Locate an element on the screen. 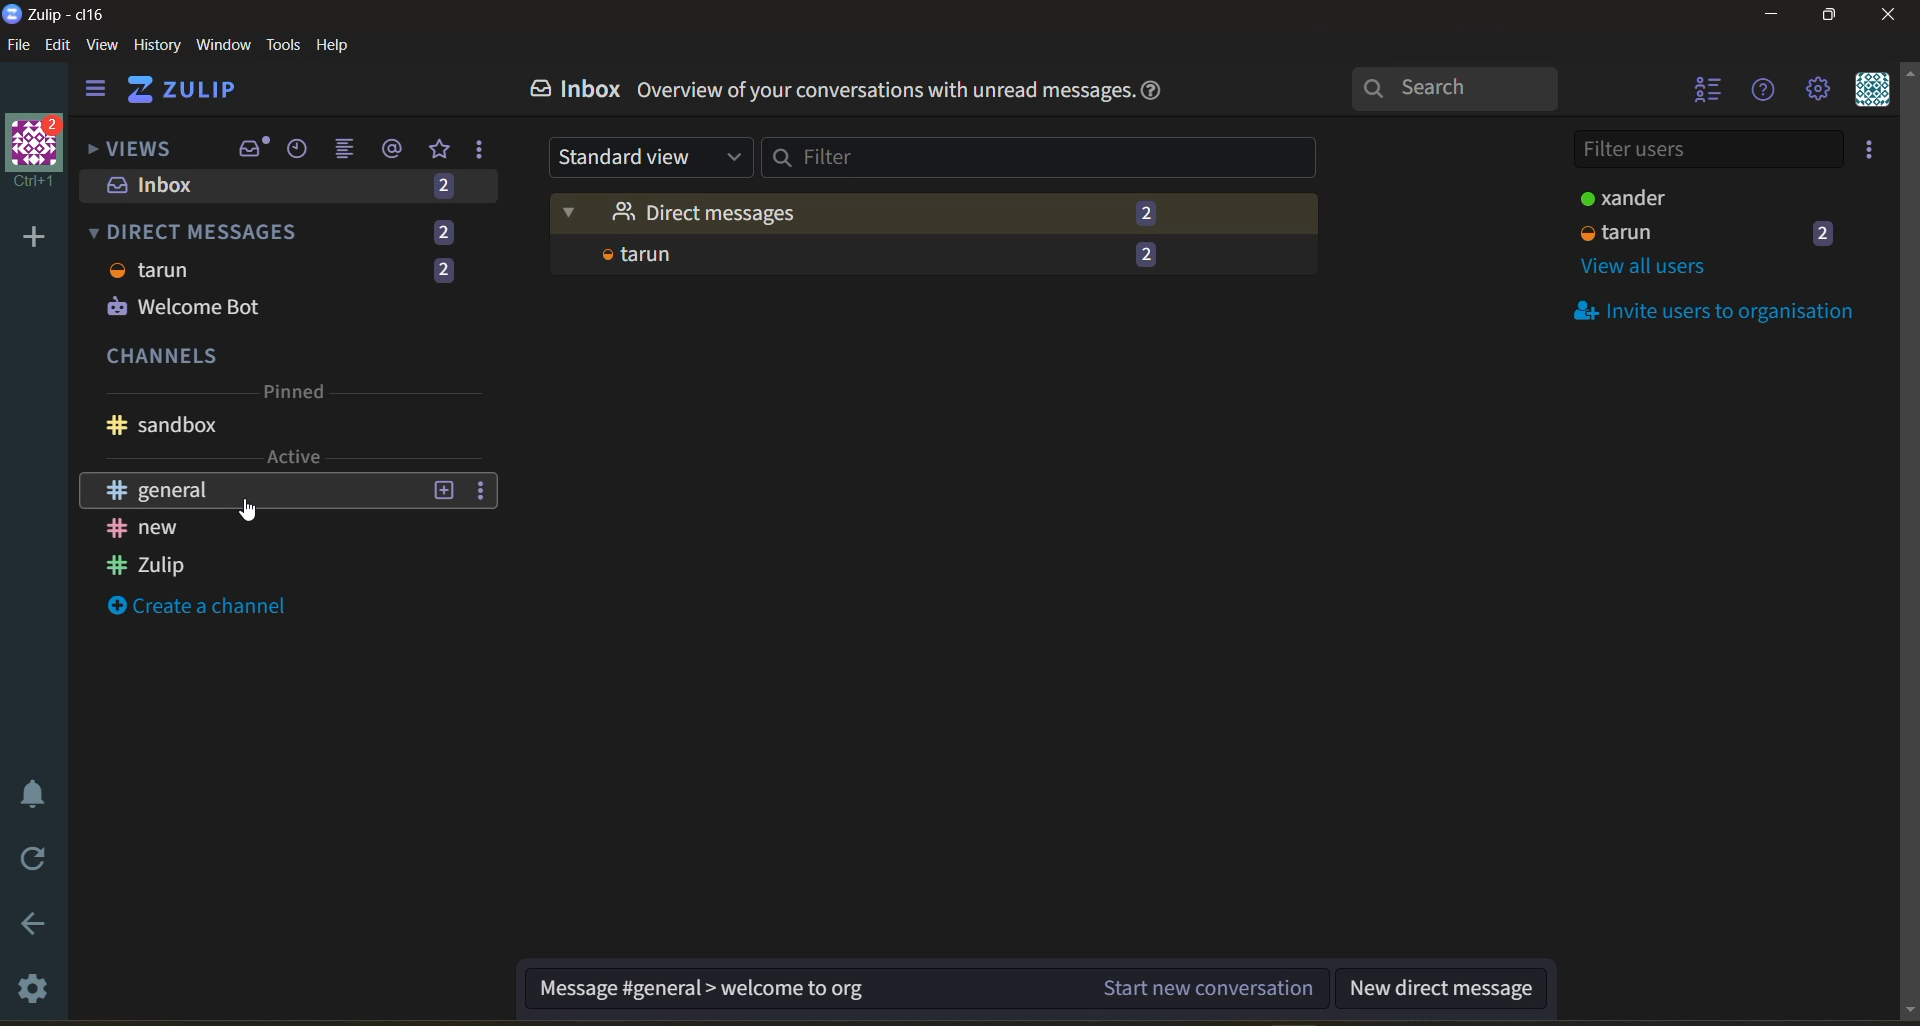  window is located at coordinates (221, 46).